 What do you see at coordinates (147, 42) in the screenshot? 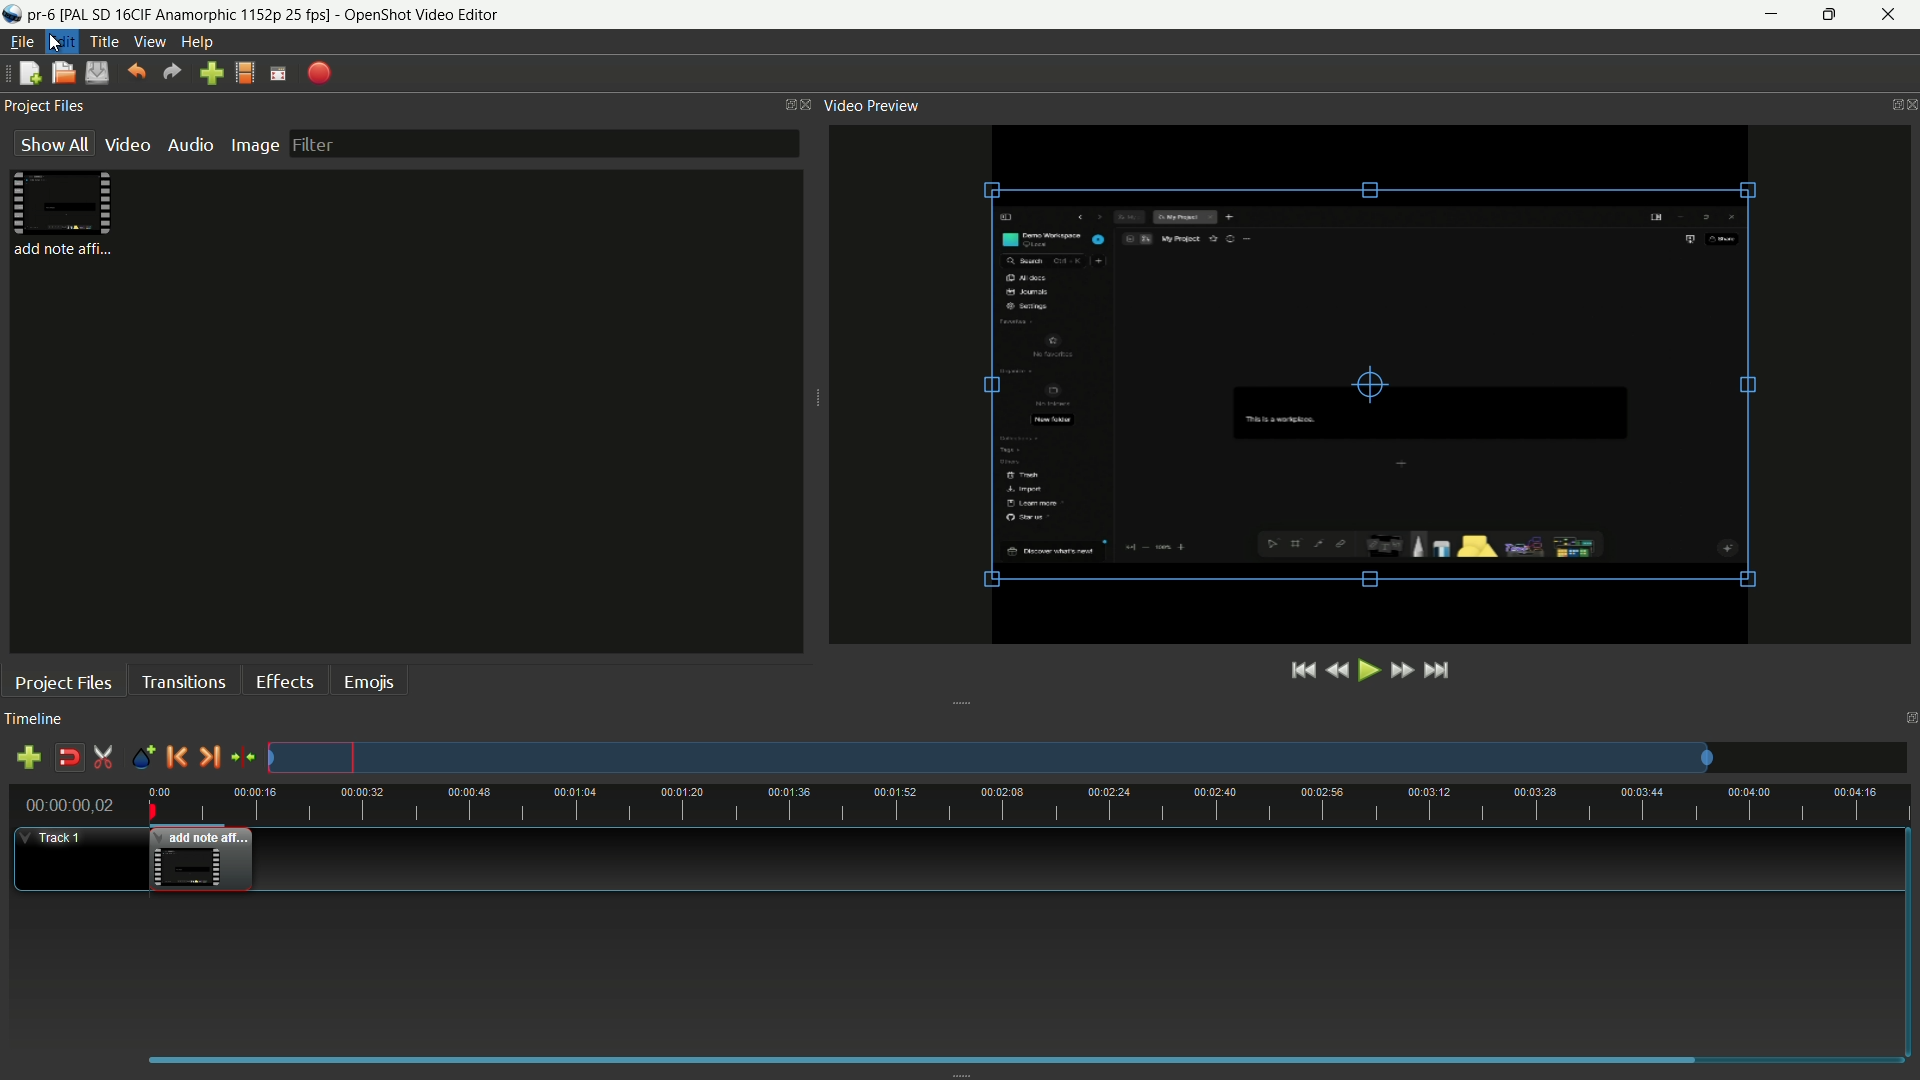
I see `view menu` at bounding box center [147, 42].